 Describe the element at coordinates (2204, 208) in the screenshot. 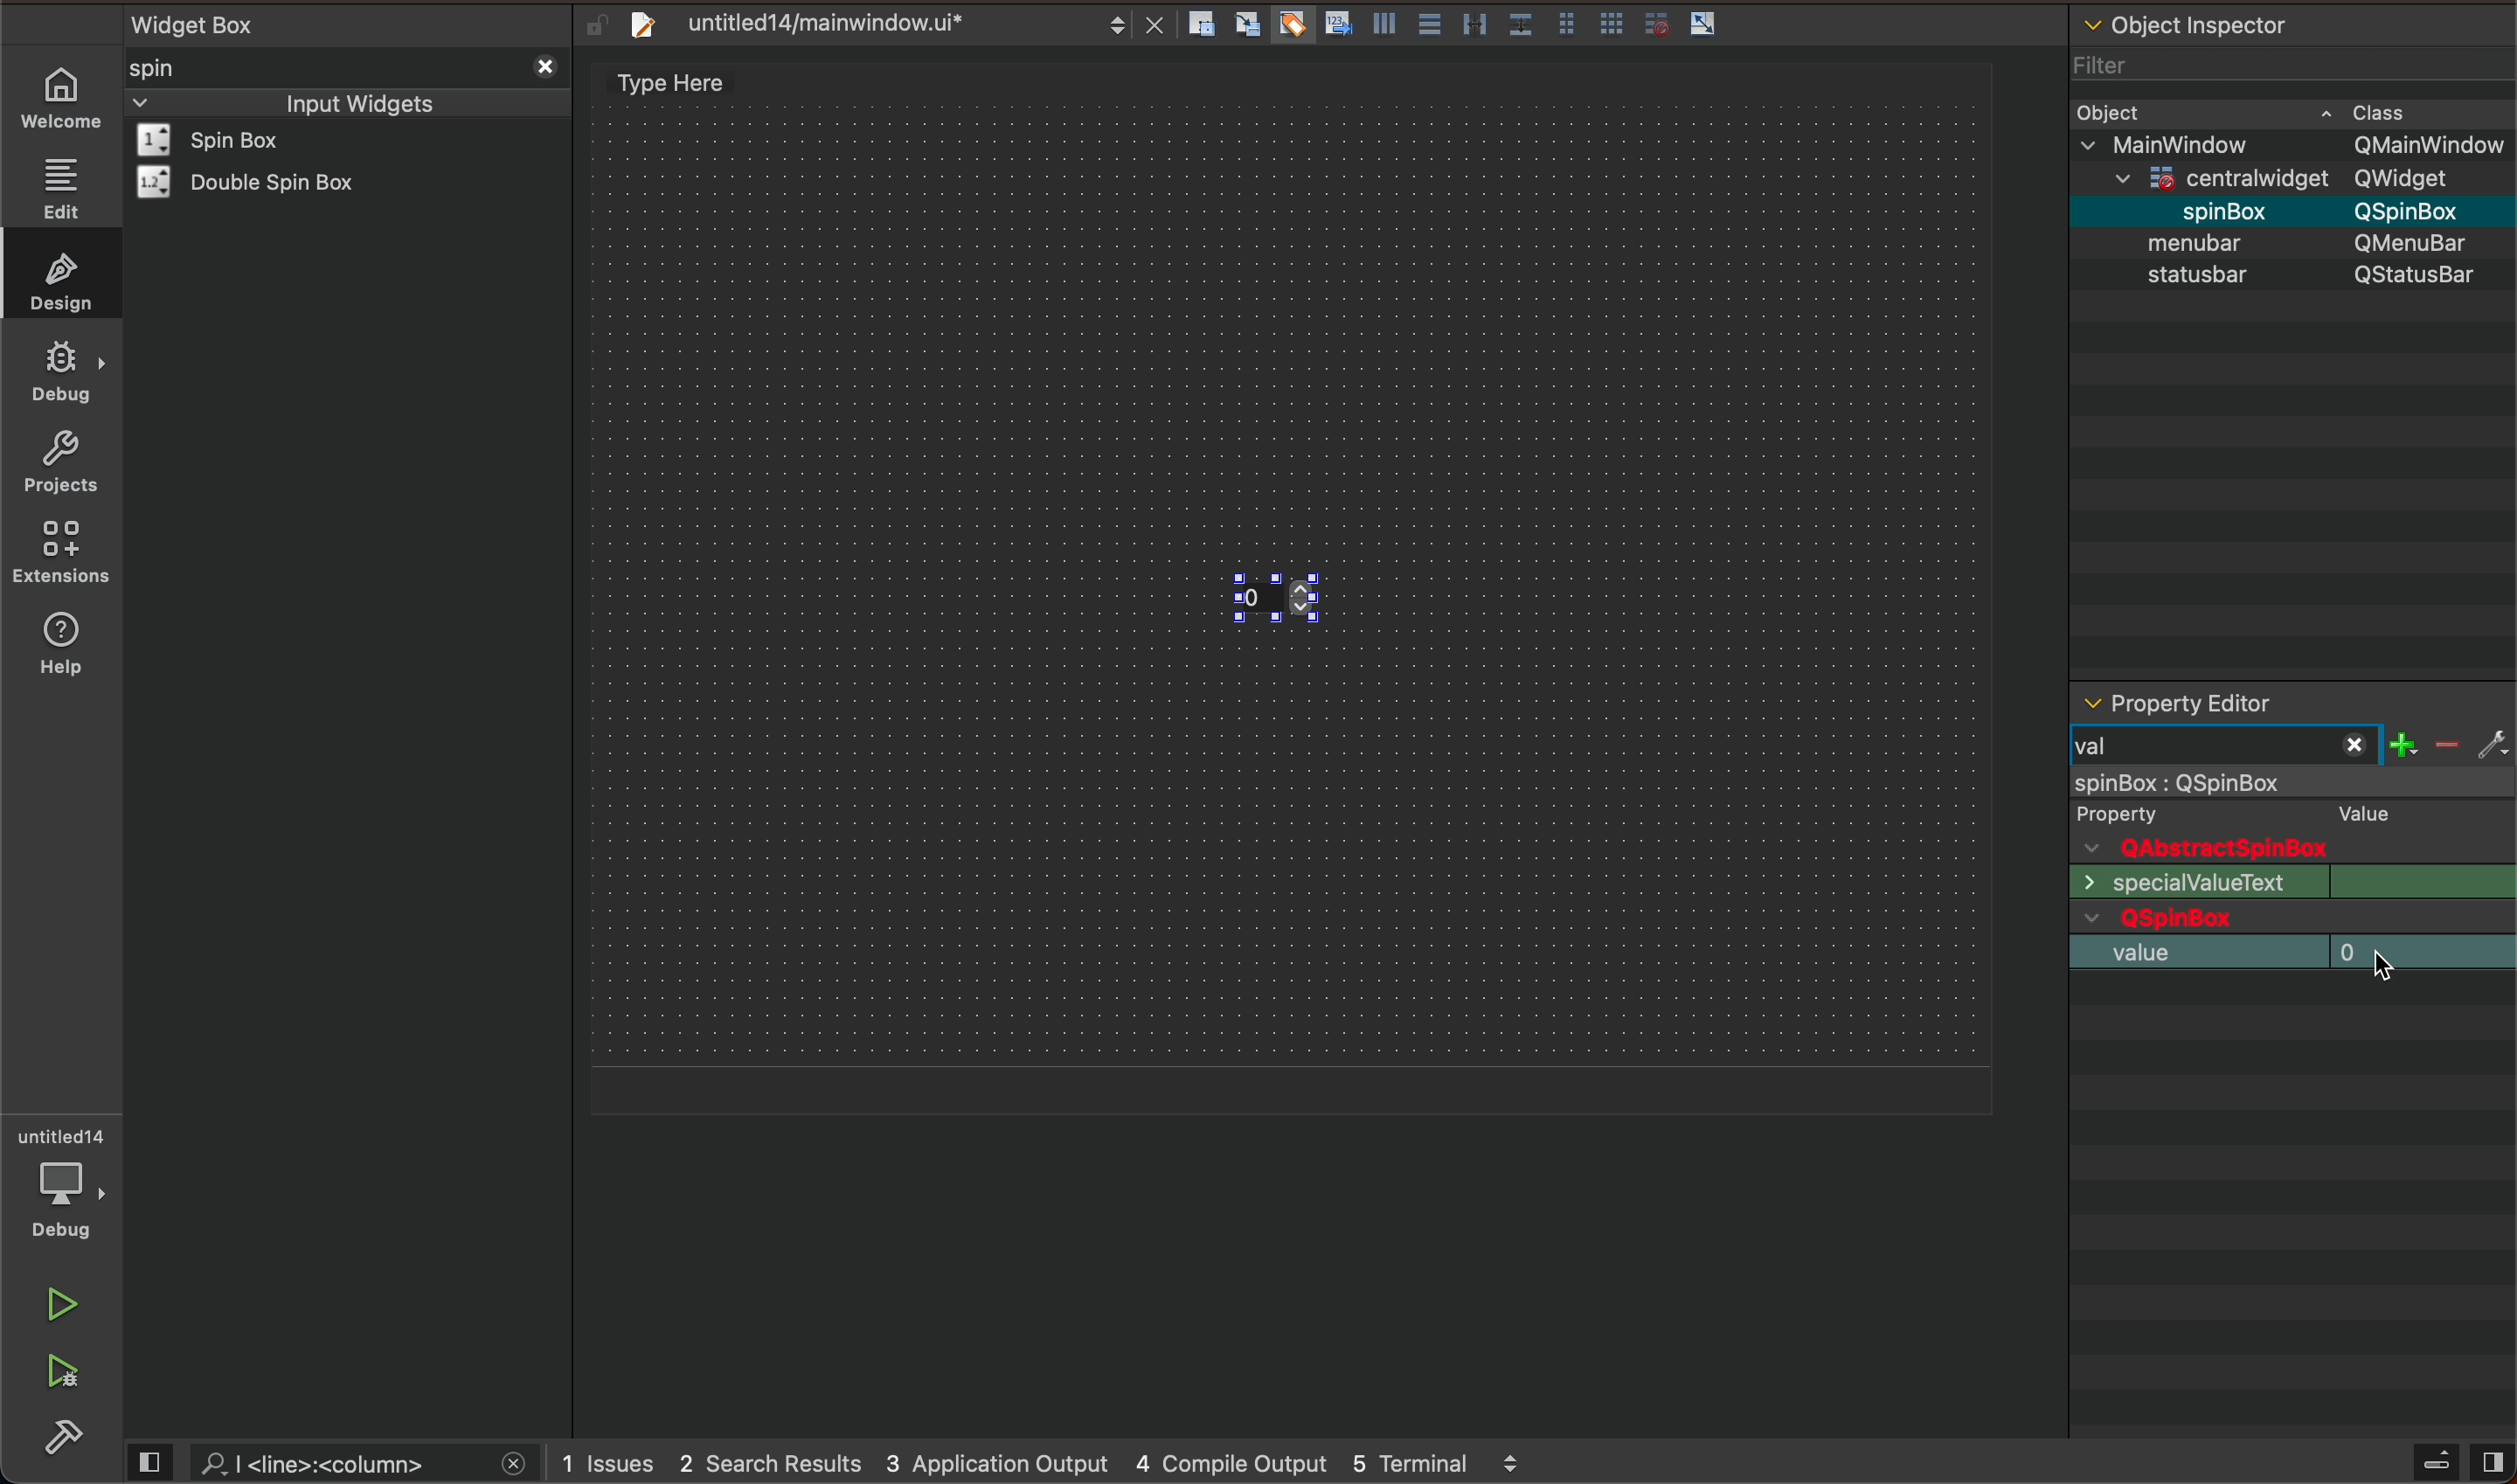

I see `` at that location.